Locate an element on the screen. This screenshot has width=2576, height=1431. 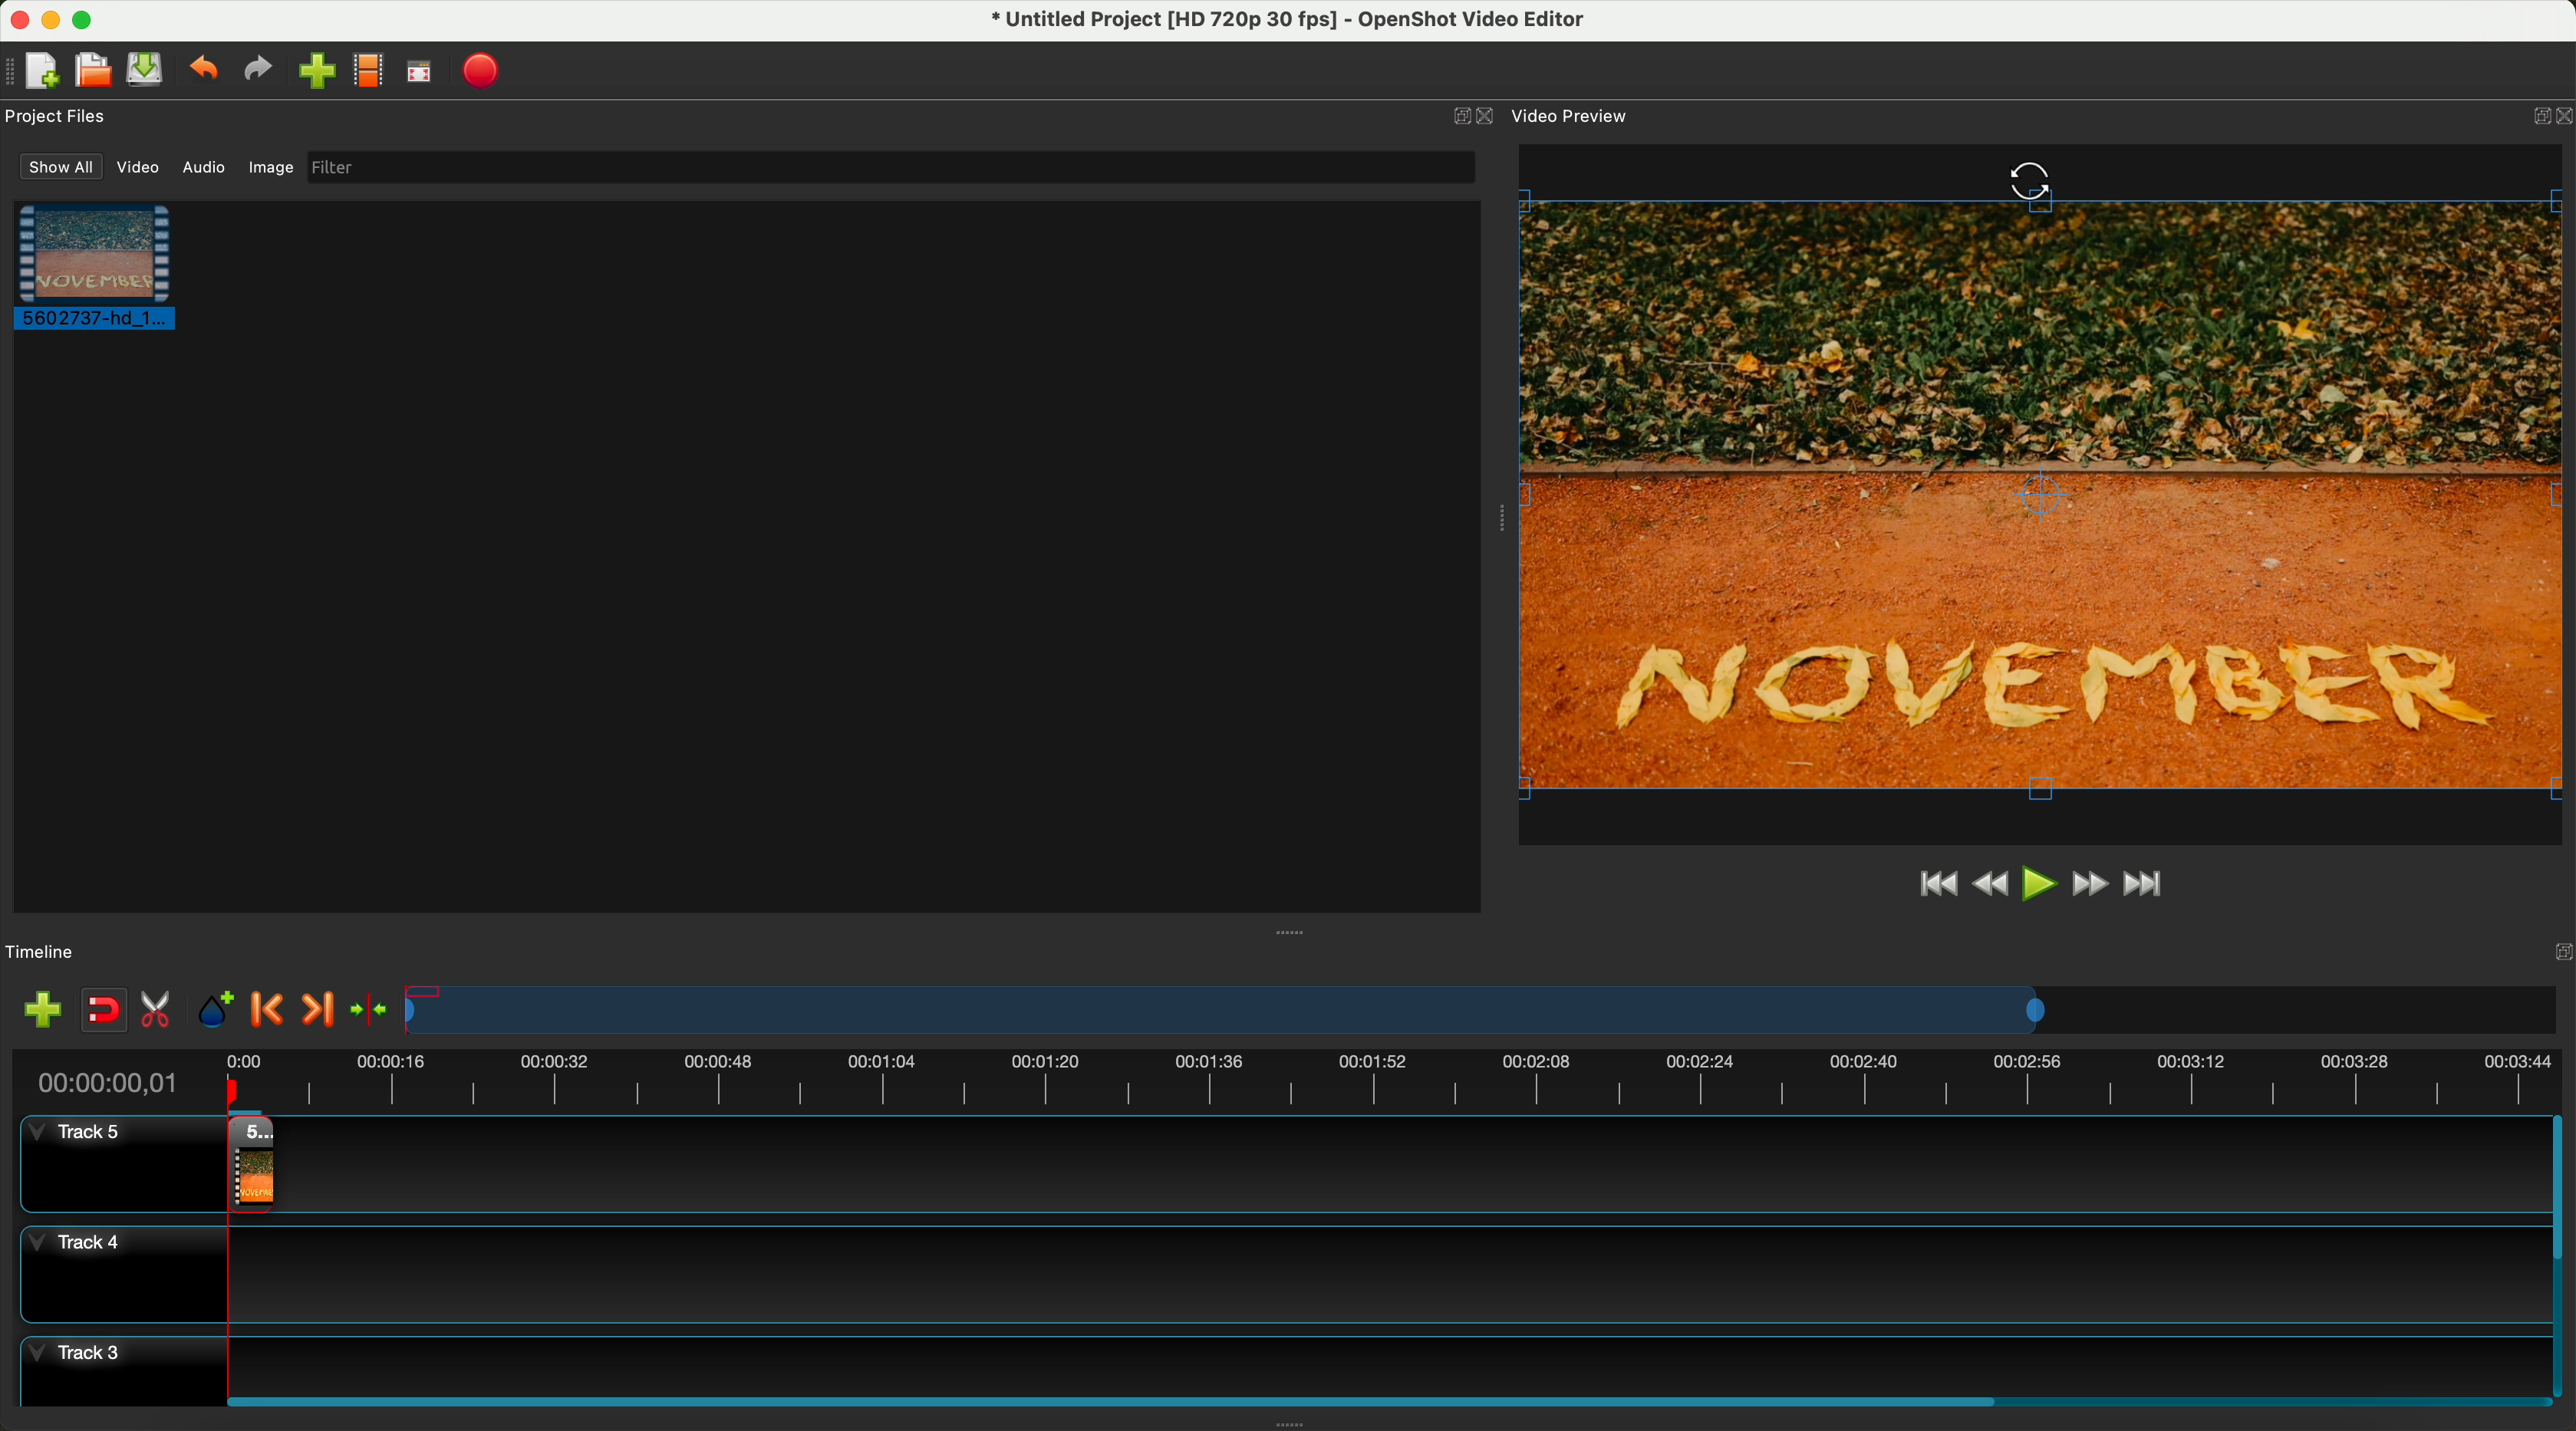
disable snapping is located at coordinates (106, 1011).